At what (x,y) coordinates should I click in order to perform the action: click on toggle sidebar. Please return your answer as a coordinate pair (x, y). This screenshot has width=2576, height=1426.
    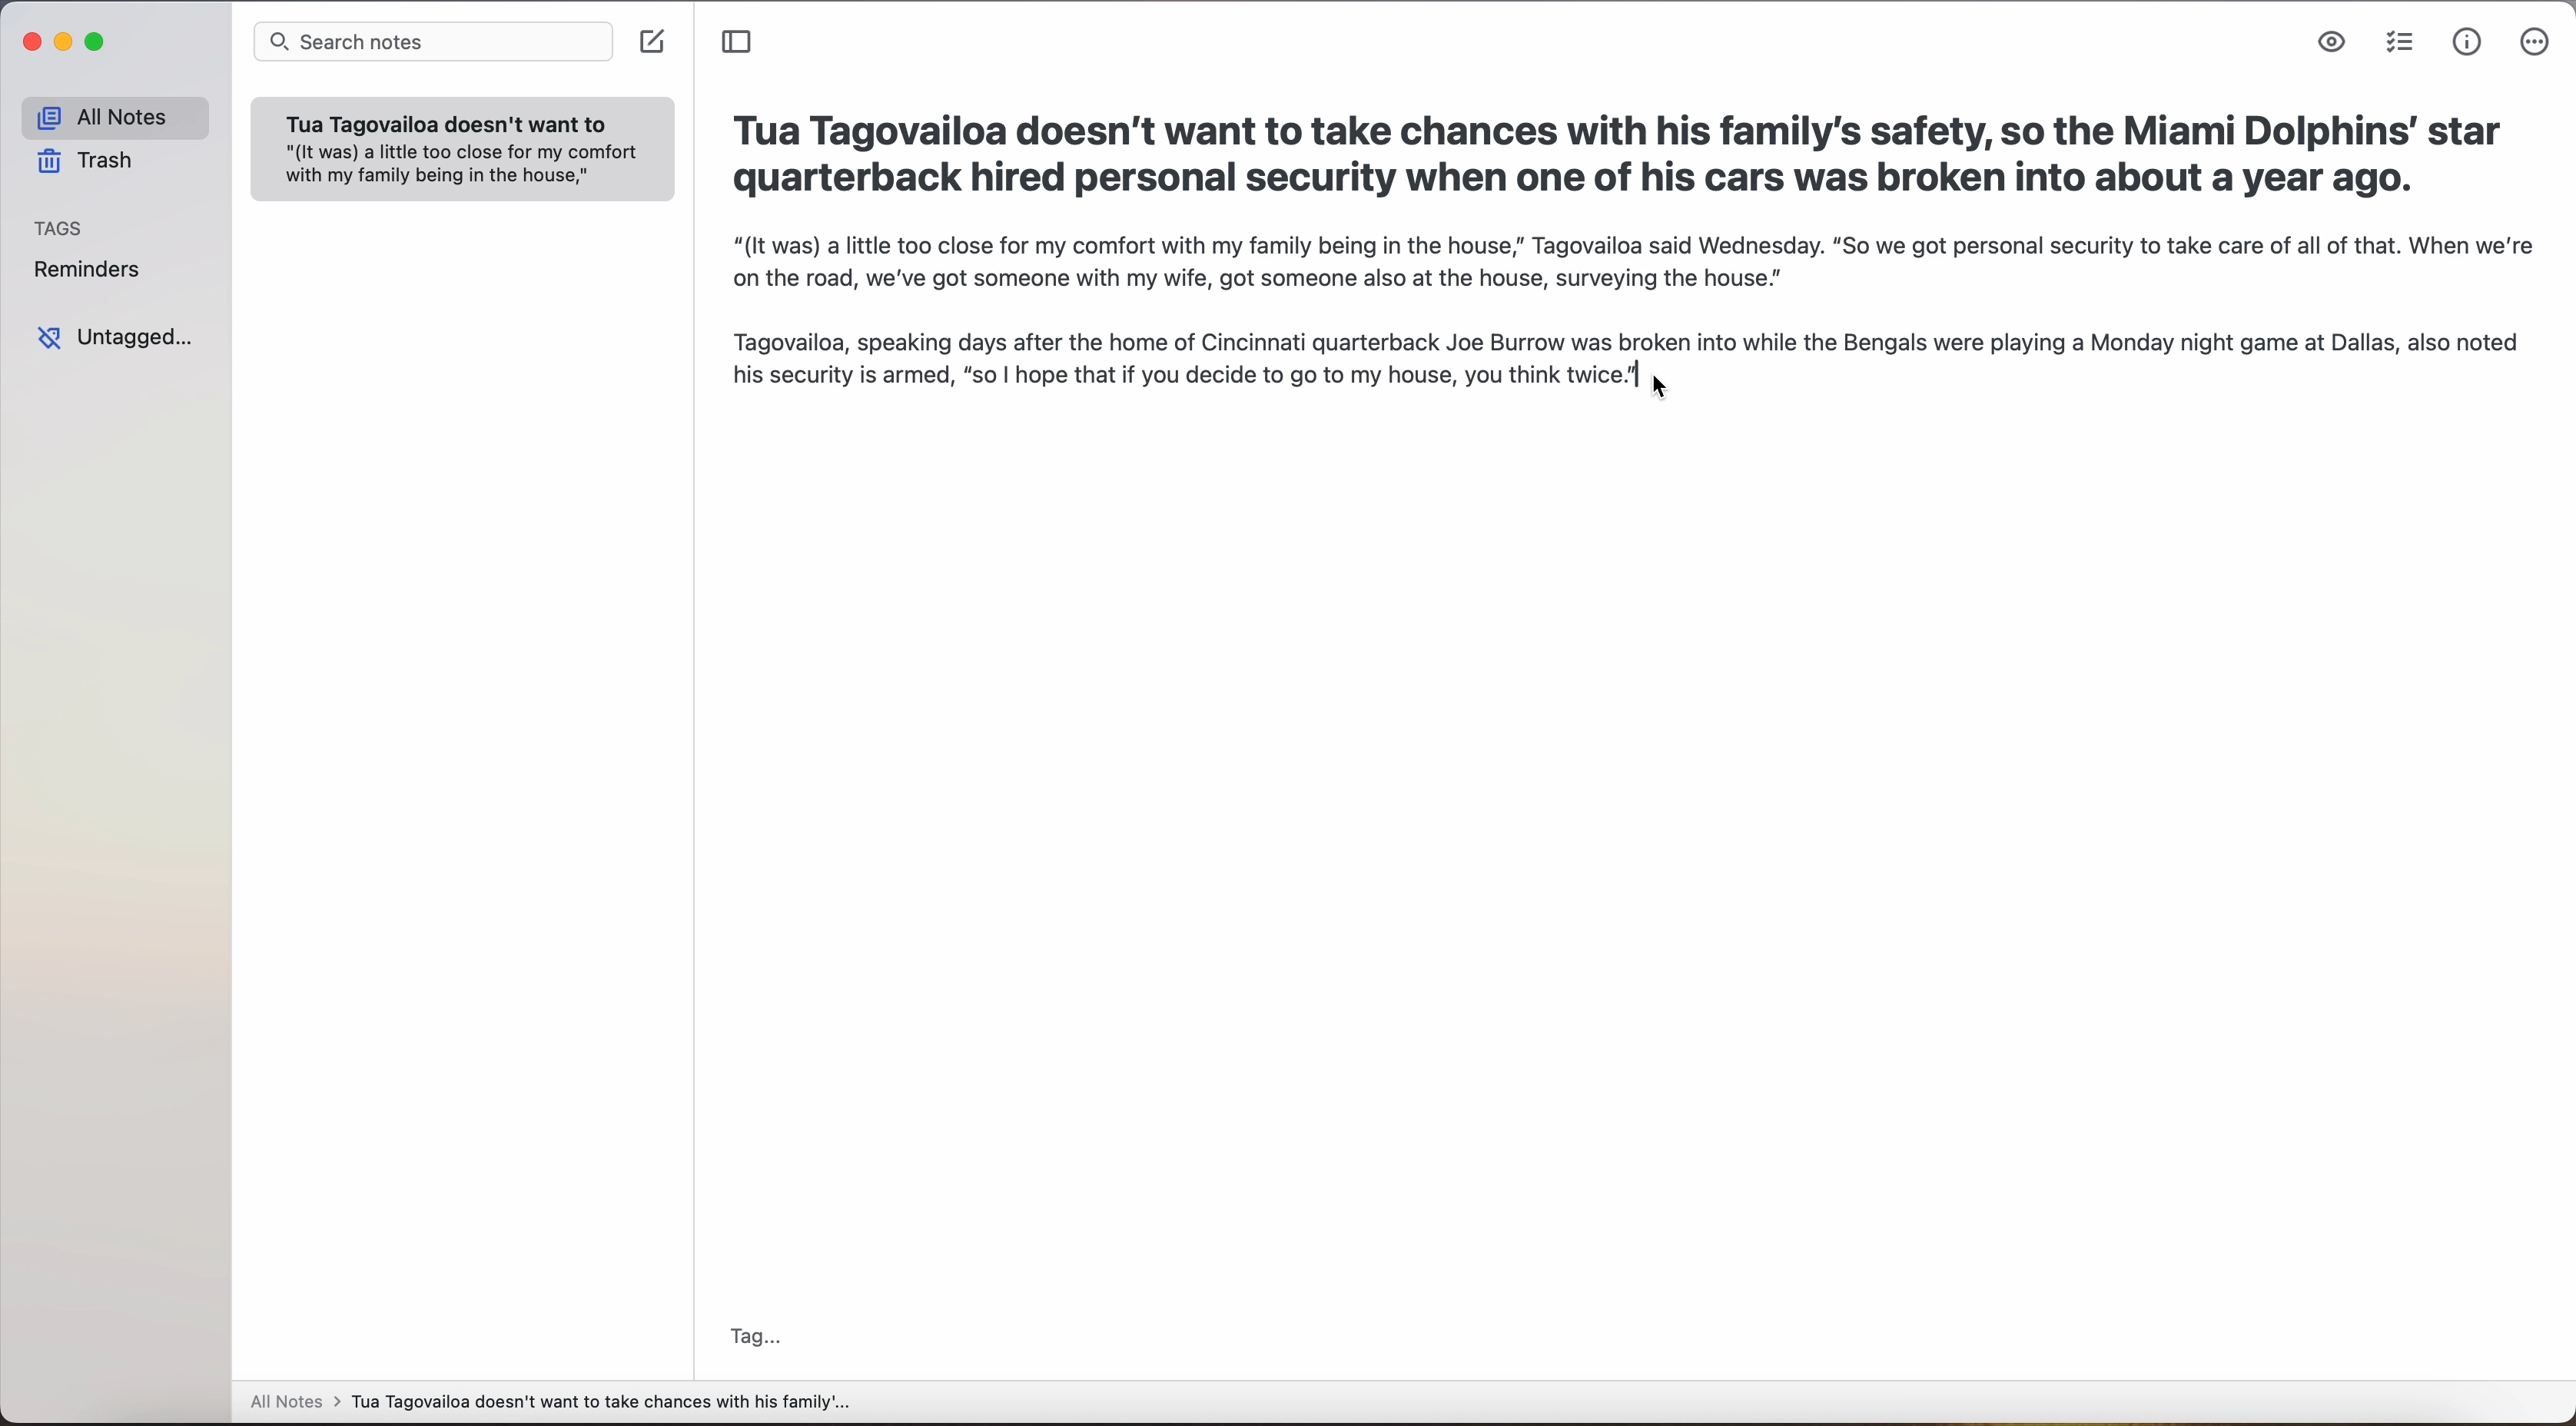
    Looking at the image, I should click on (740, 43).